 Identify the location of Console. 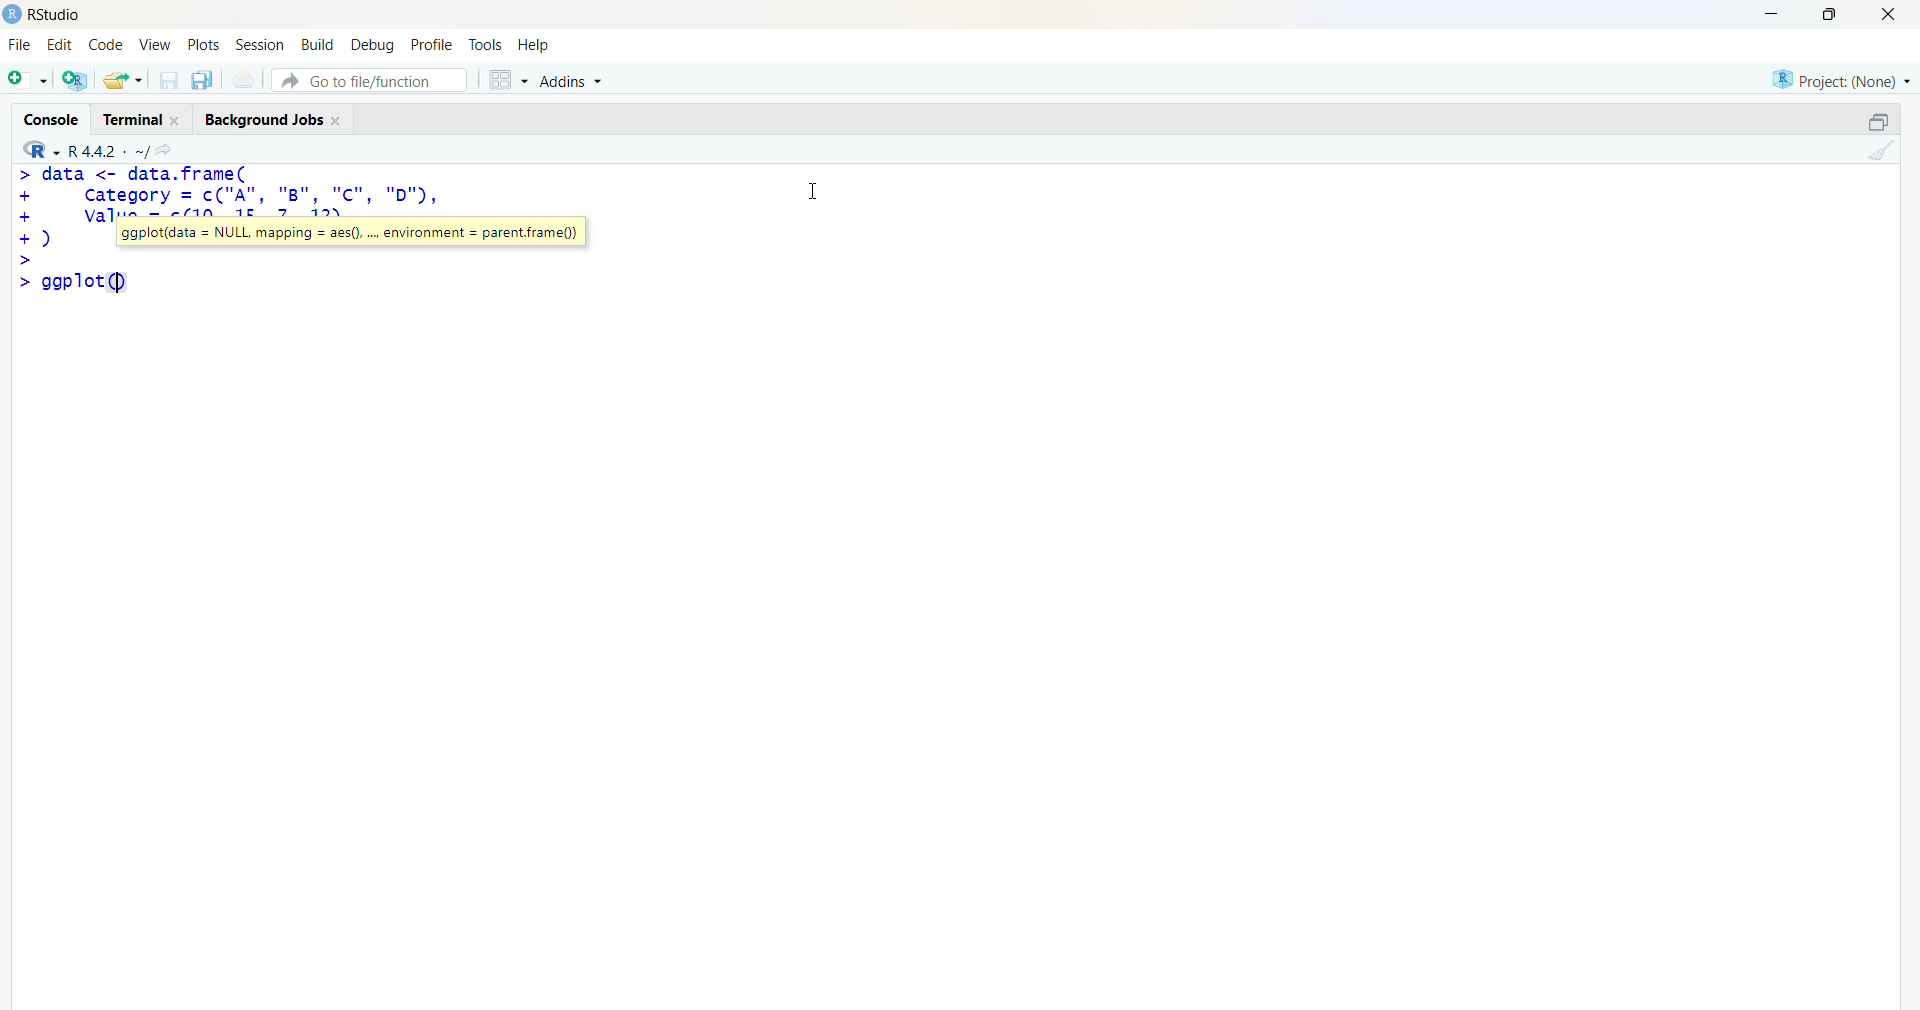
(56, 117).